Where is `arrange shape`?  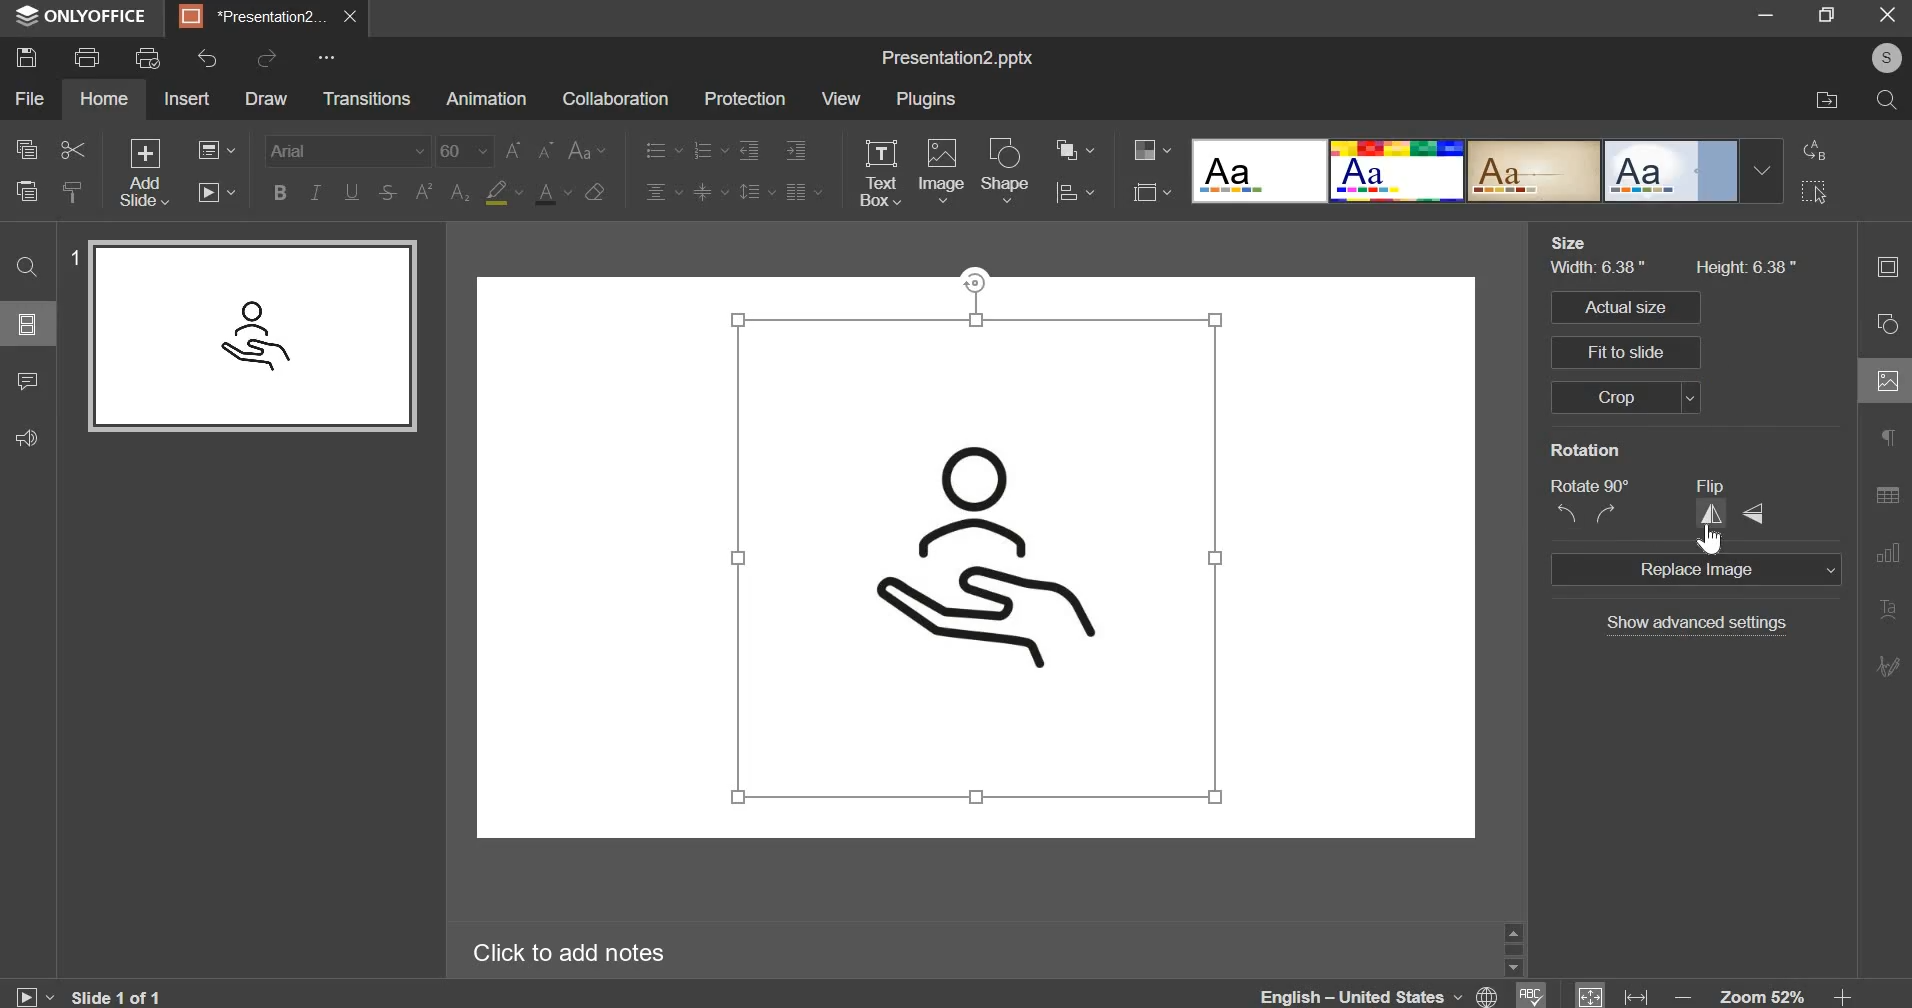 arrange shape is located at coordinates (1076, 147).